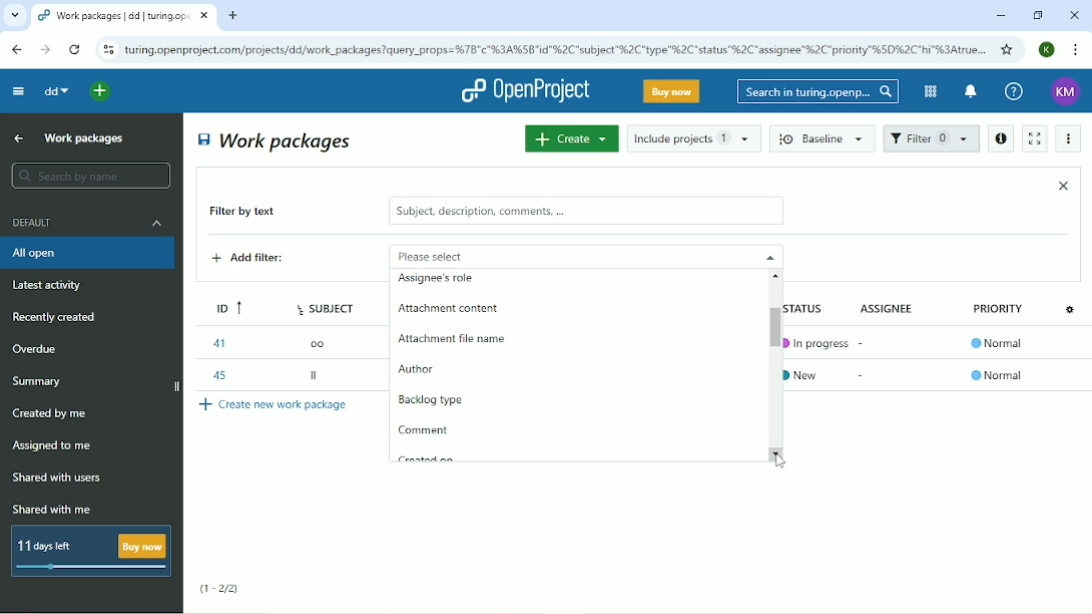 The width and height of the screenshot is (1092, 614). I want to click on In progress, so click(816, 343).